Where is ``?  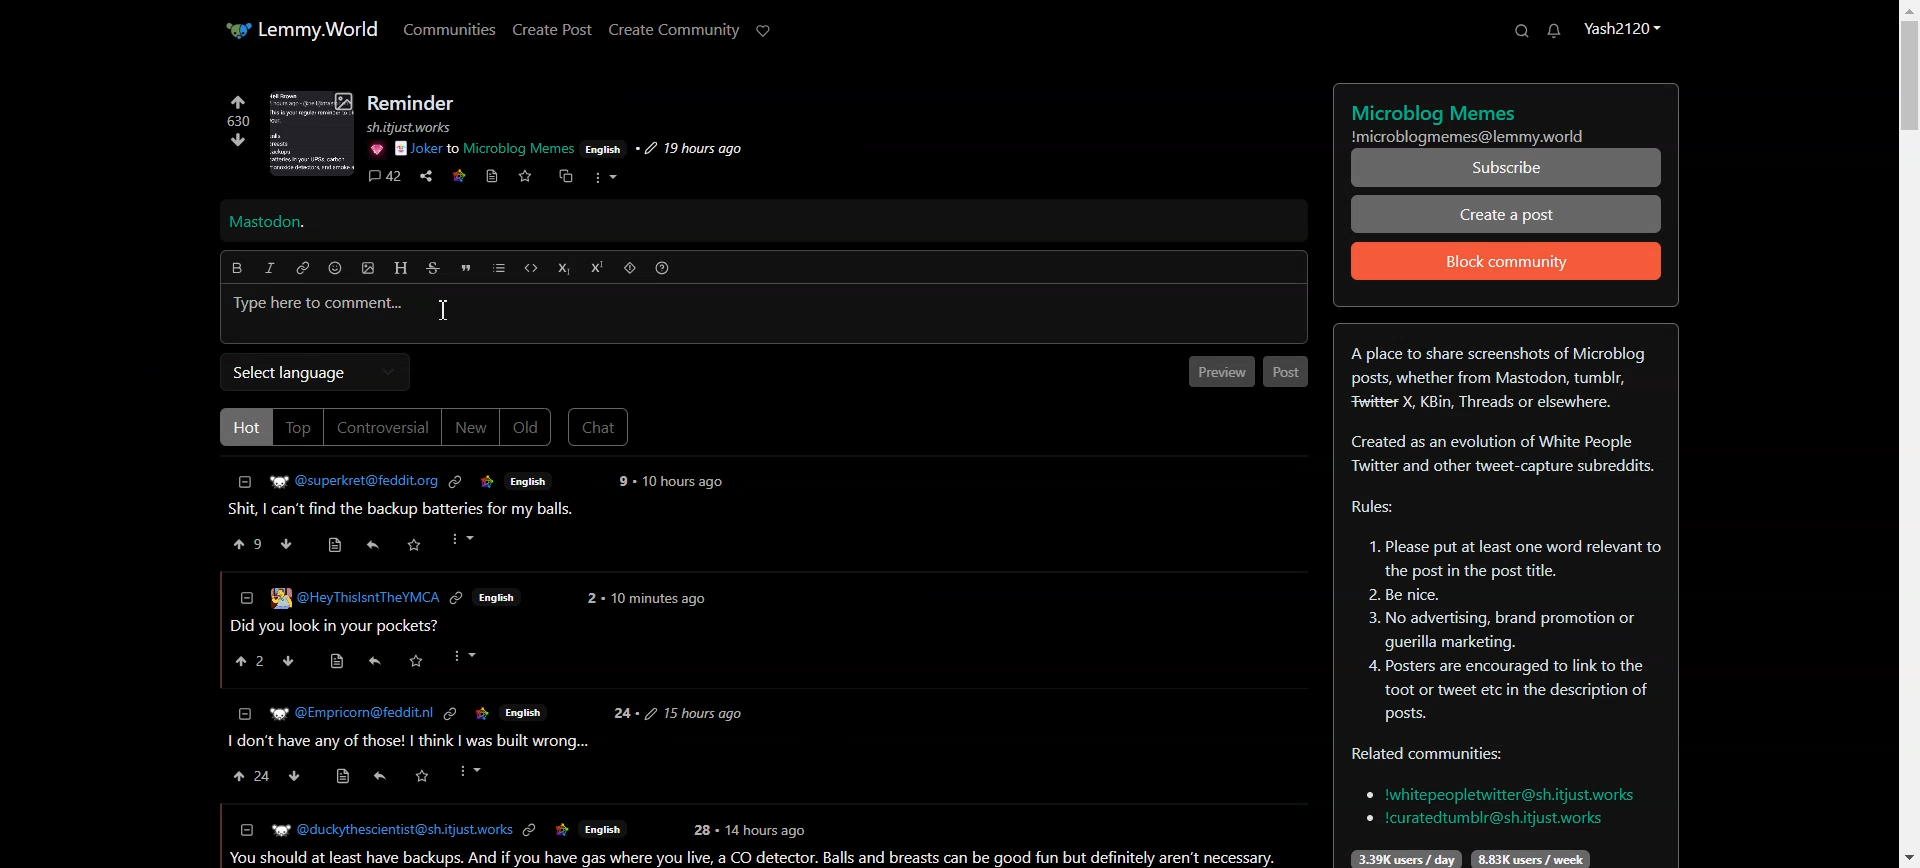
 is located at coordinates (562, 831).